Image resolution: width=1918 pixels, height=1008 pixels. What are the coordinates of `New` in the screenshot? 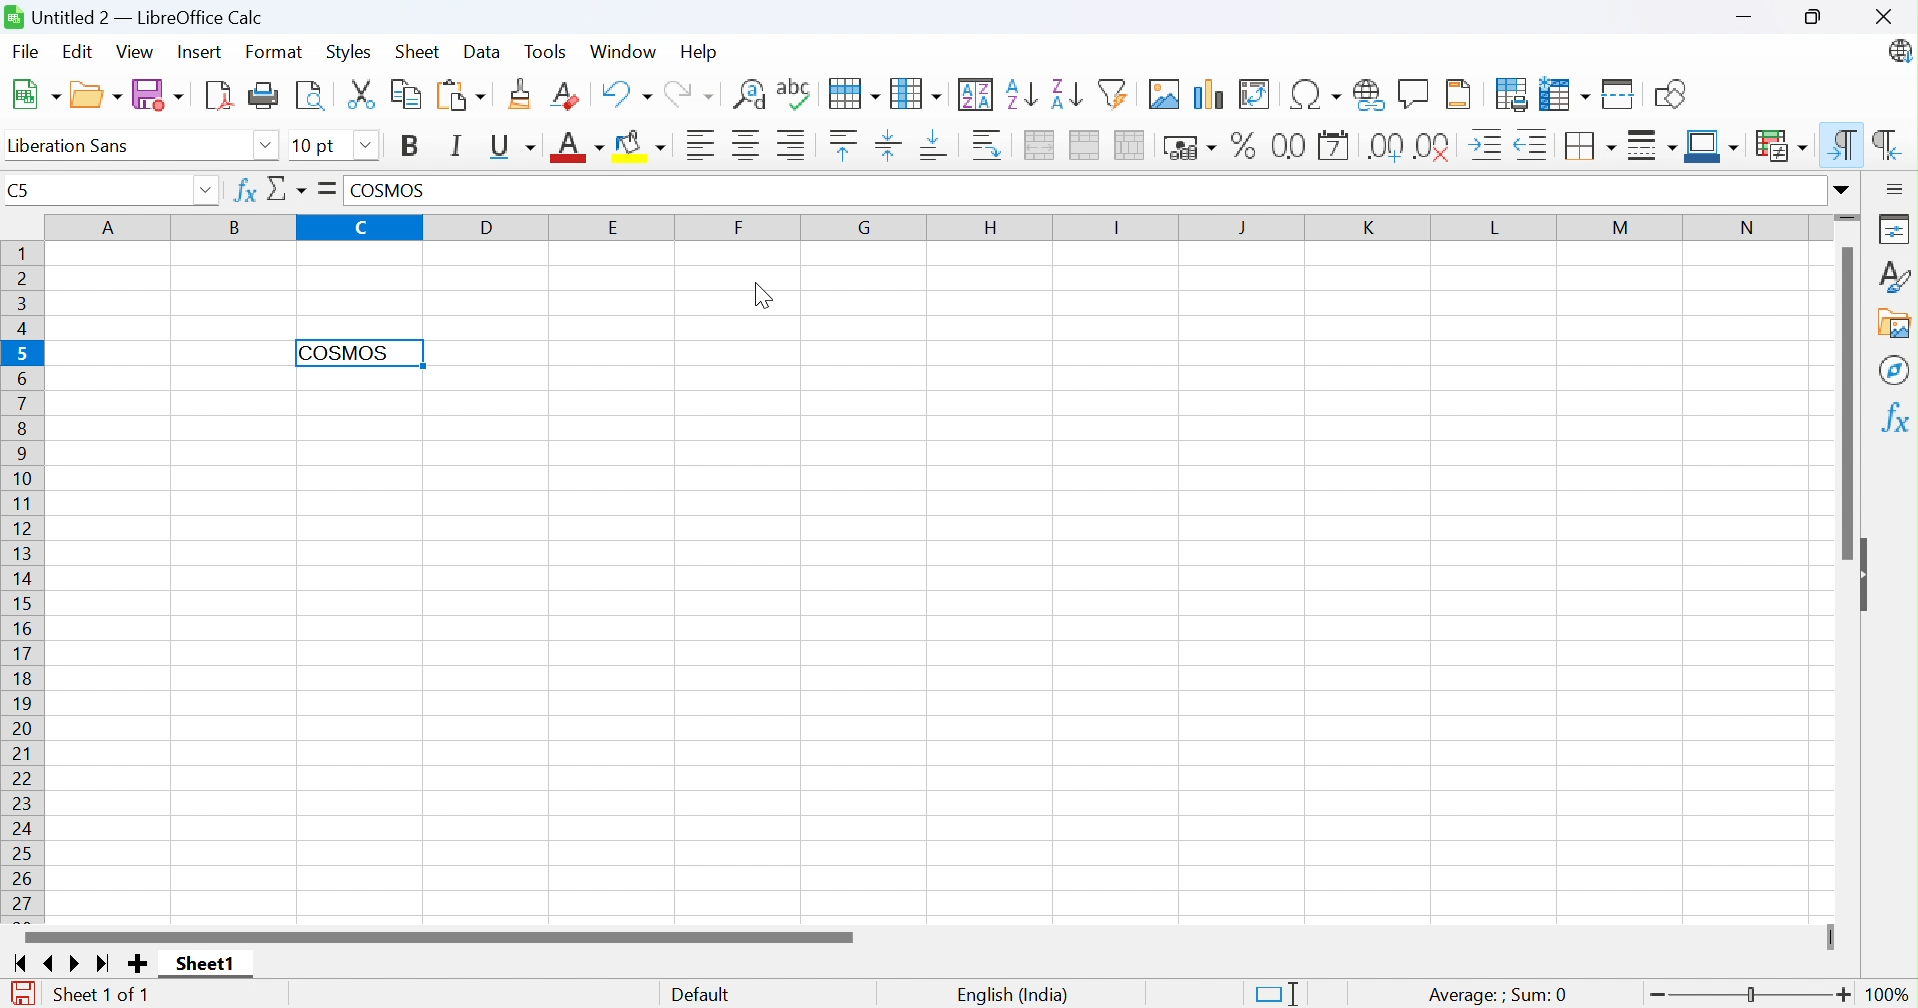 It's located at (100, 96).